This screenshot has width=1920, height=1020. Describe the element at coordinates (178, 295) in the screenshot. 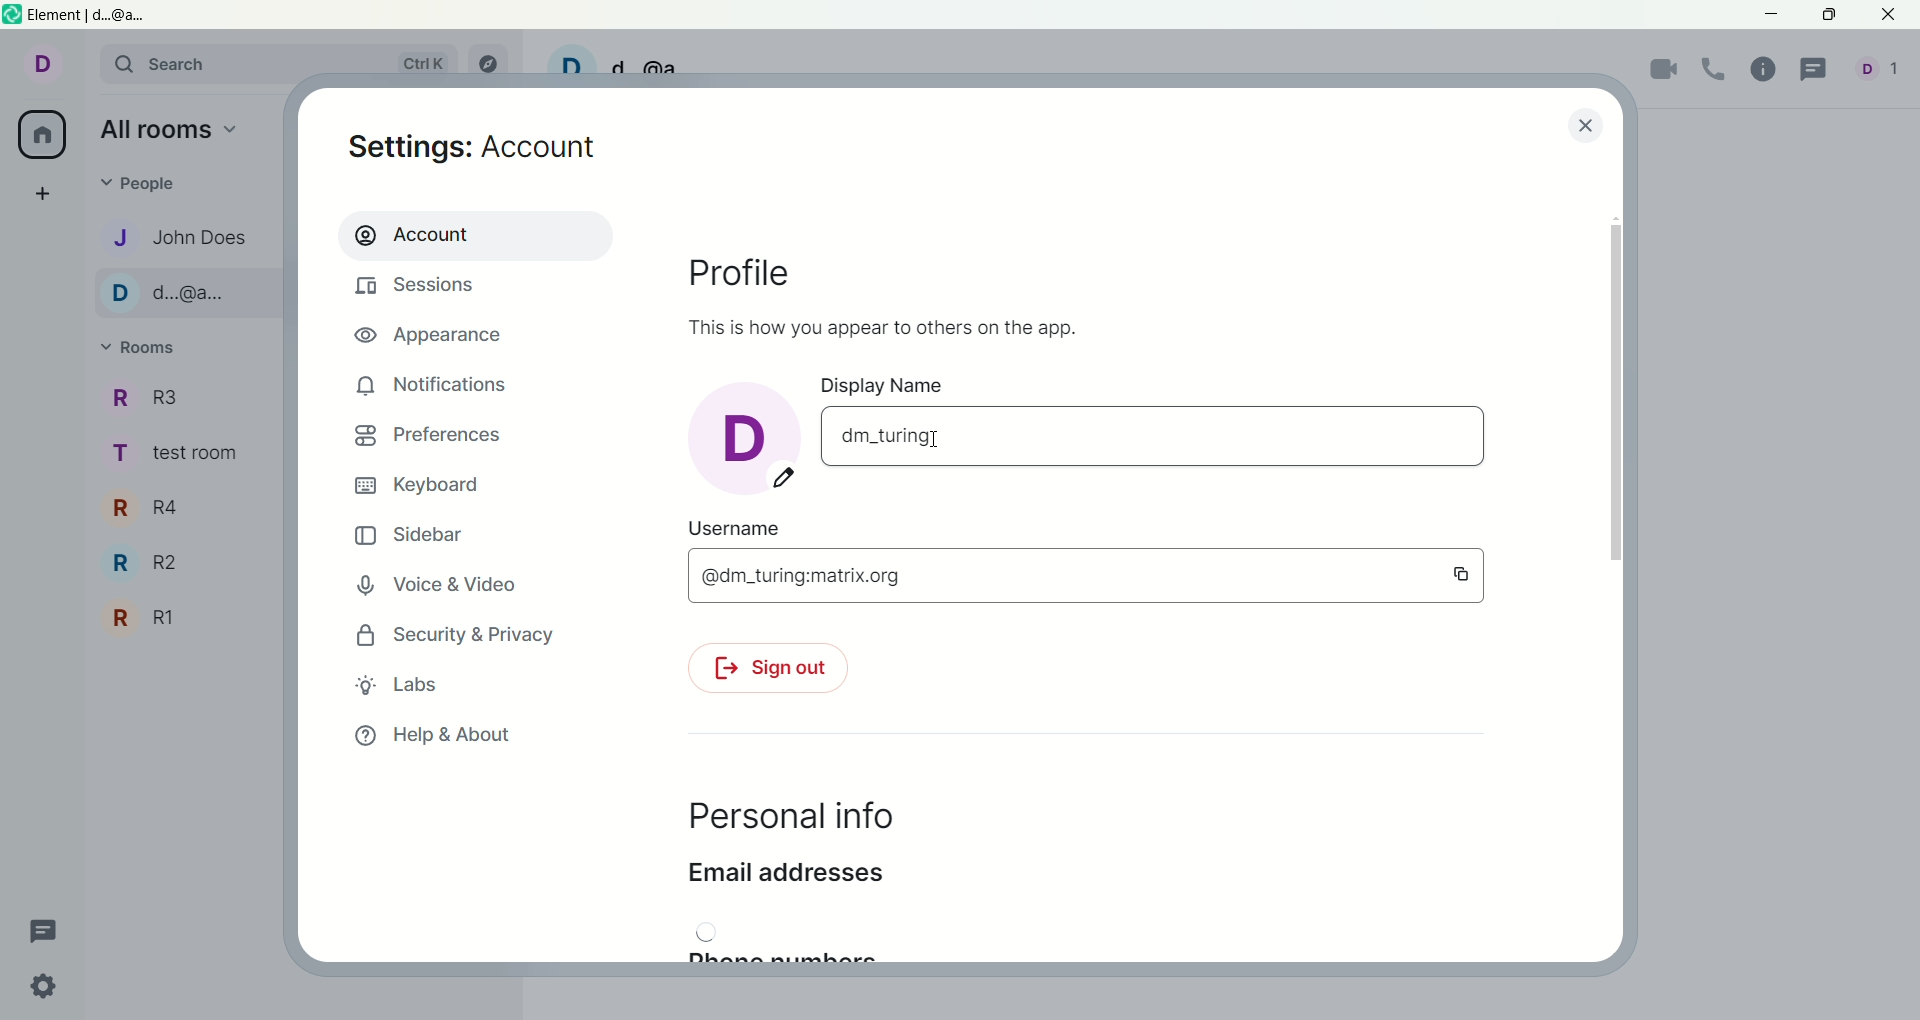

I see `D..@a..` at that location.